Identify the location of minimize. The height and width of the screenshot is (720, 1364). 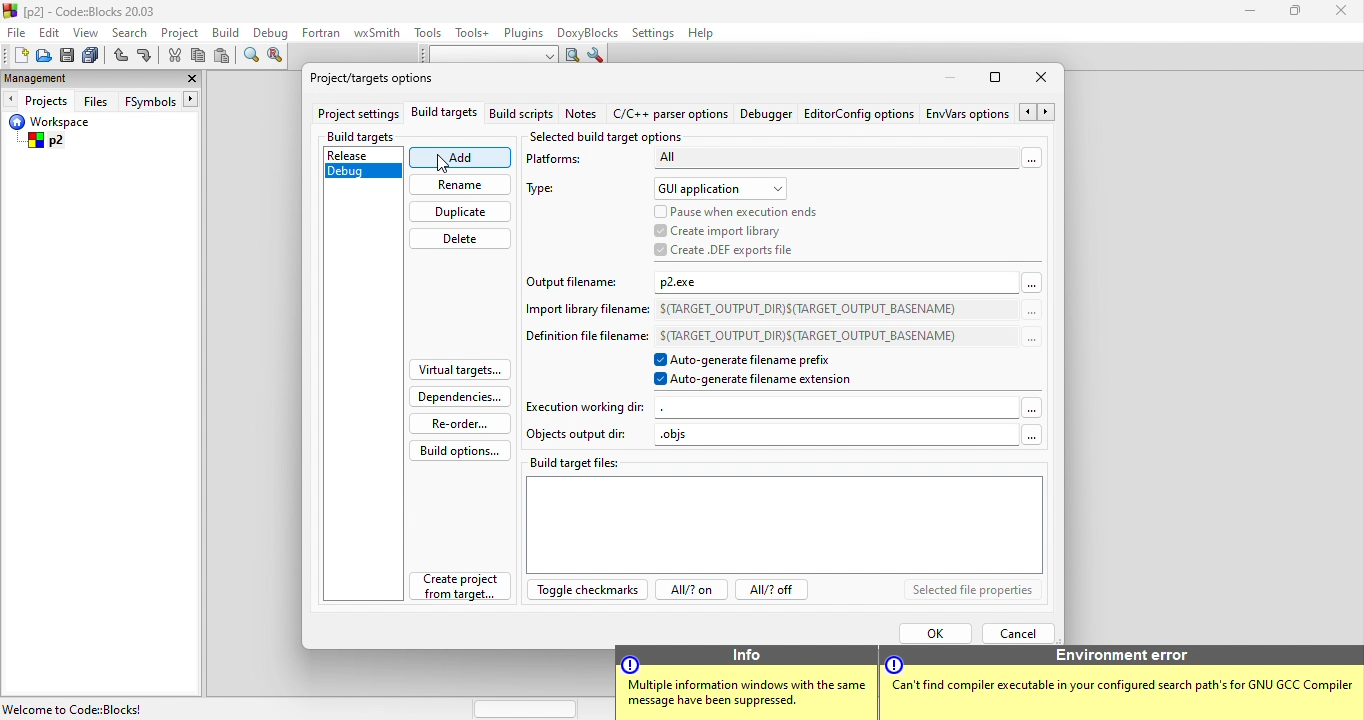
(1250, 13).